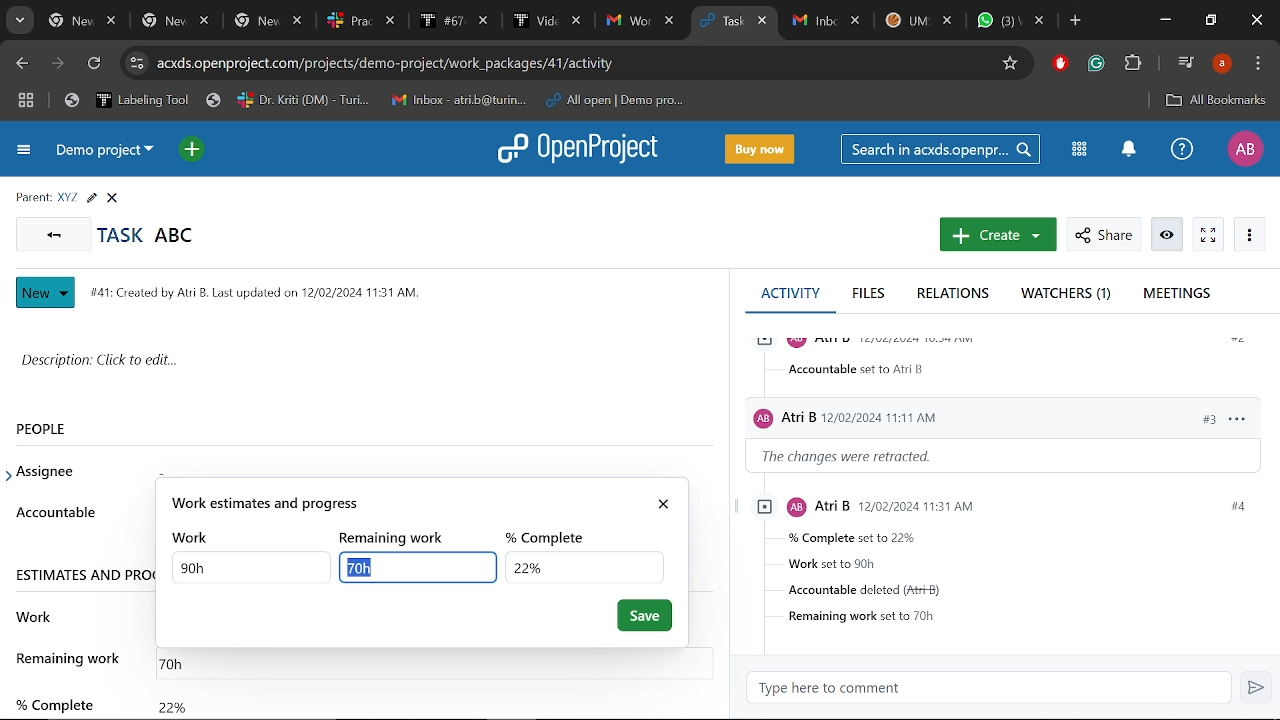  What do you see at coordinates (26, 102) in the screenshot?
I see `Tab groups` at bounding box center [26, 102].